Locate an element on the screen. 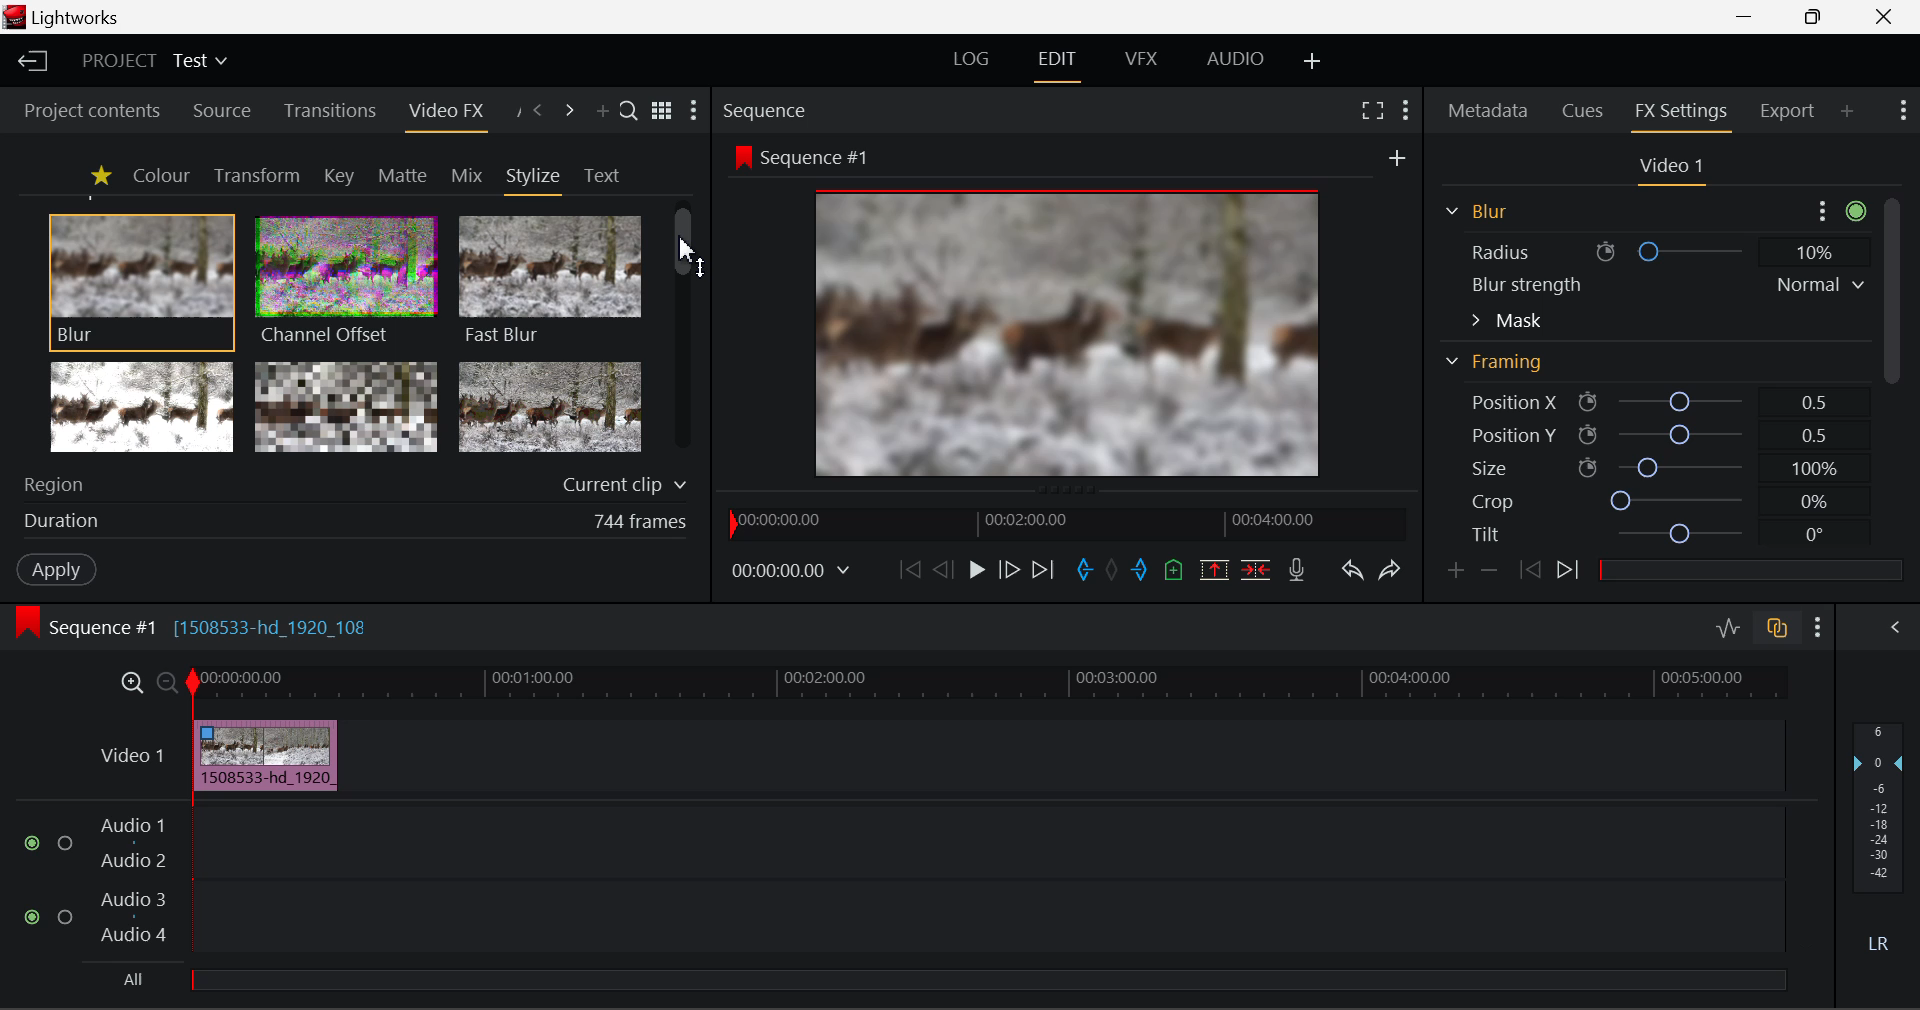 The width and height of the screenshot is (1920, 1010). Remove Marked Section is located at coordinates (1216, 568).